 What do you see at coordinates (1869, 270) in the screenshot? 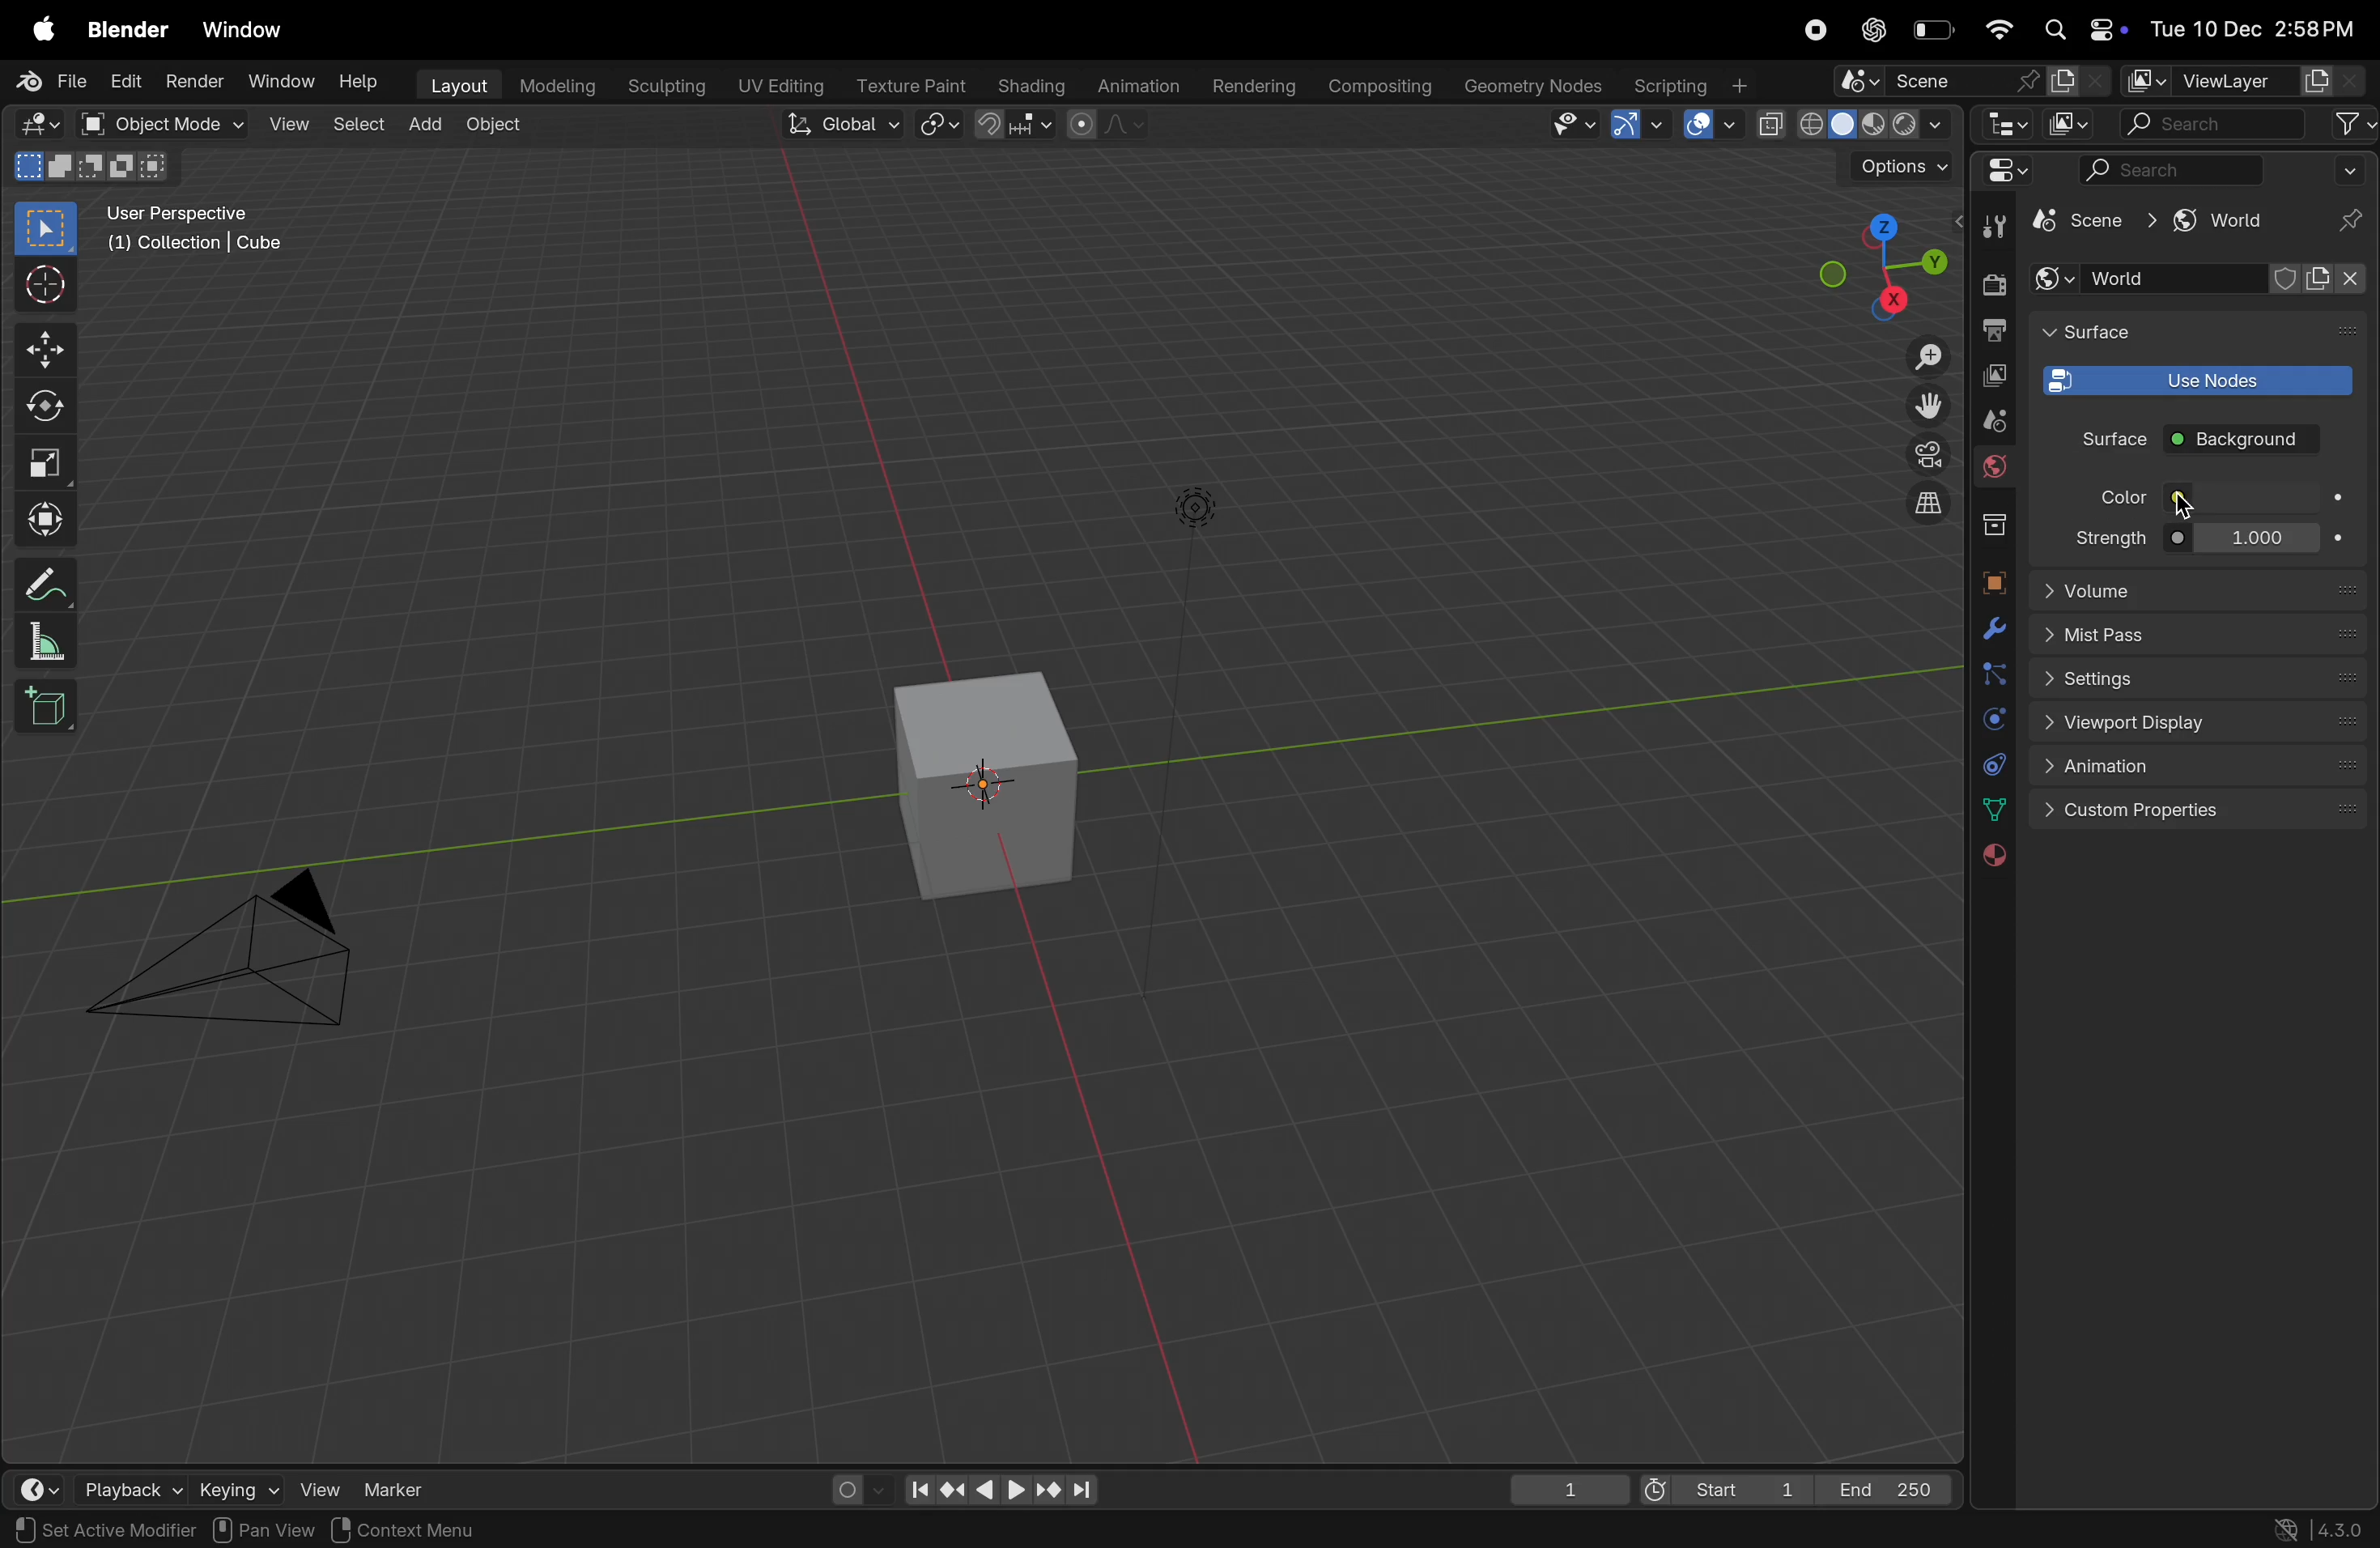
I see `view point` at bounding box center [1869, 270].